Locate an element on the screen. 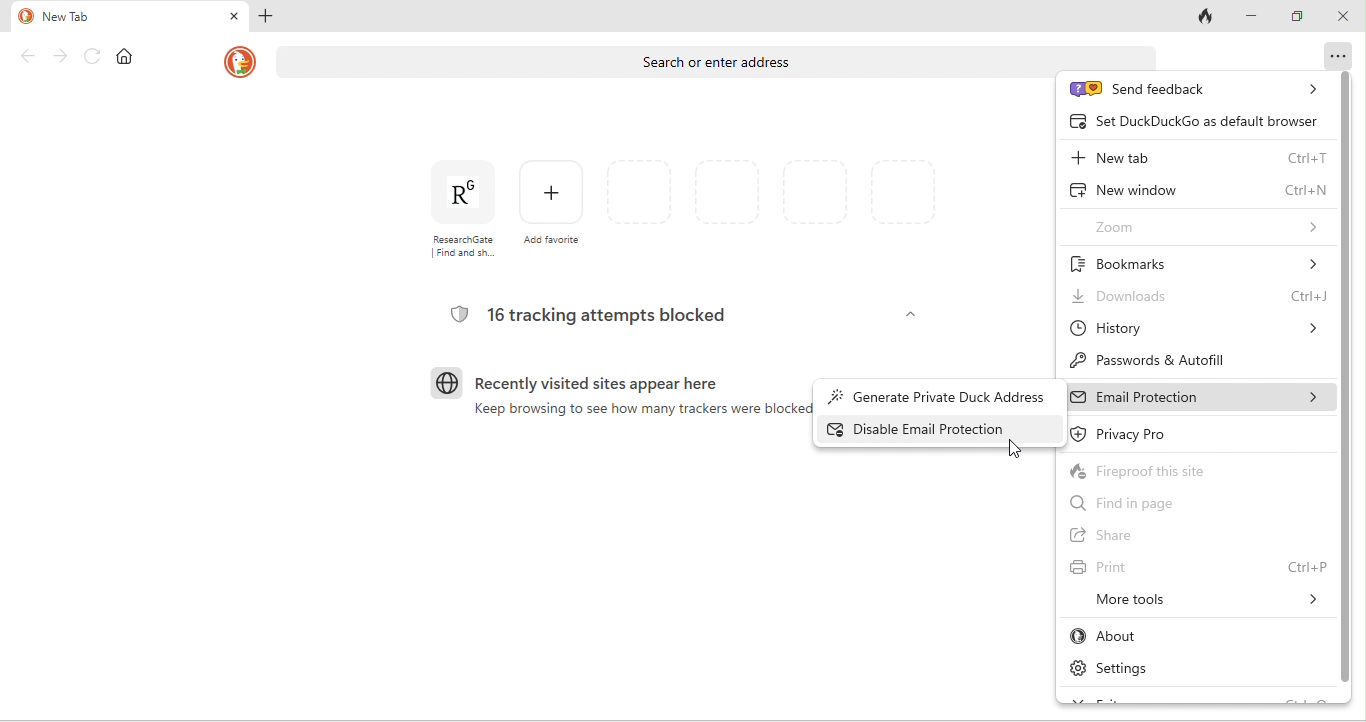  share is located at coordinates (1143, 534).